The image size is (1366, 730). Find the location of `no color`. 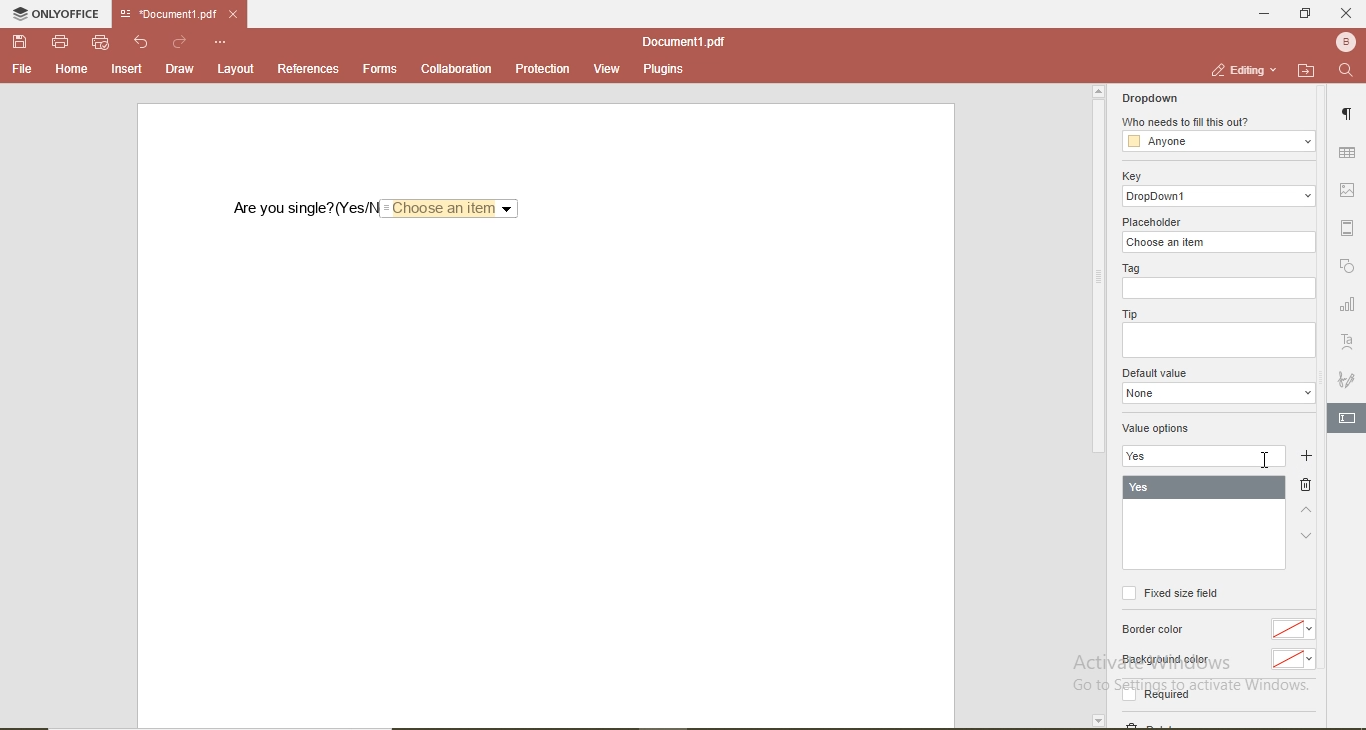

no color is located at coordinates (1292, 630).